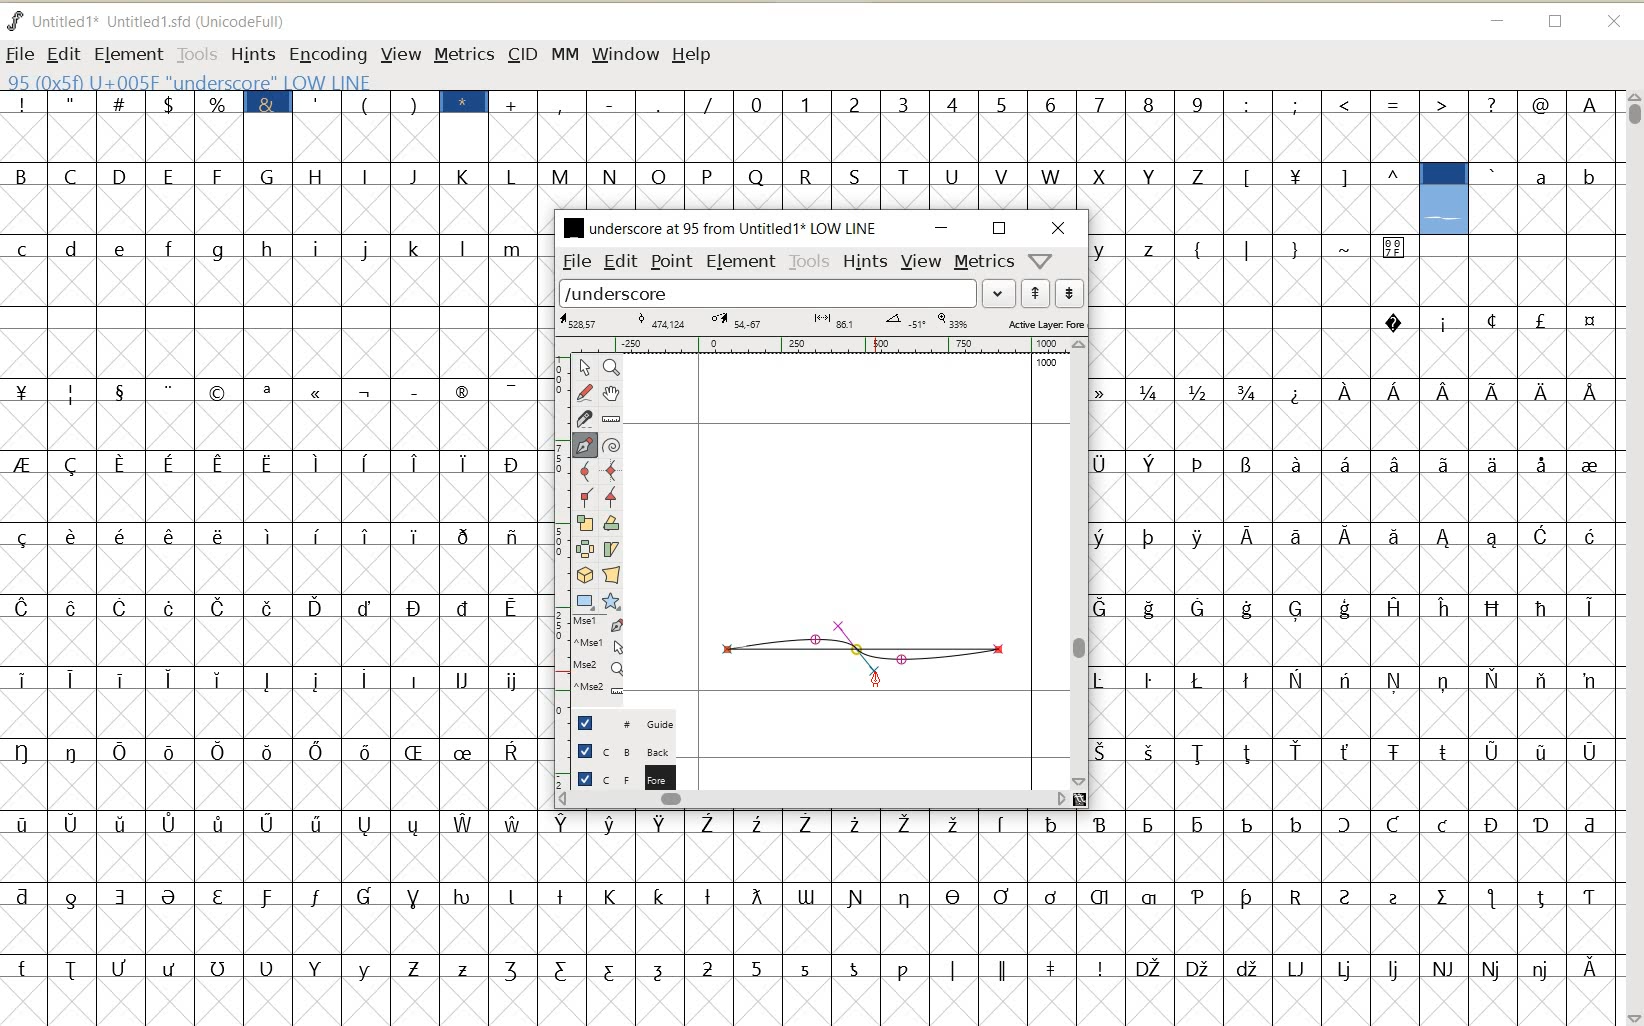  Describe the element at coordinates (1616, 23) in the screenshot. I see `CLOSE` at that location.